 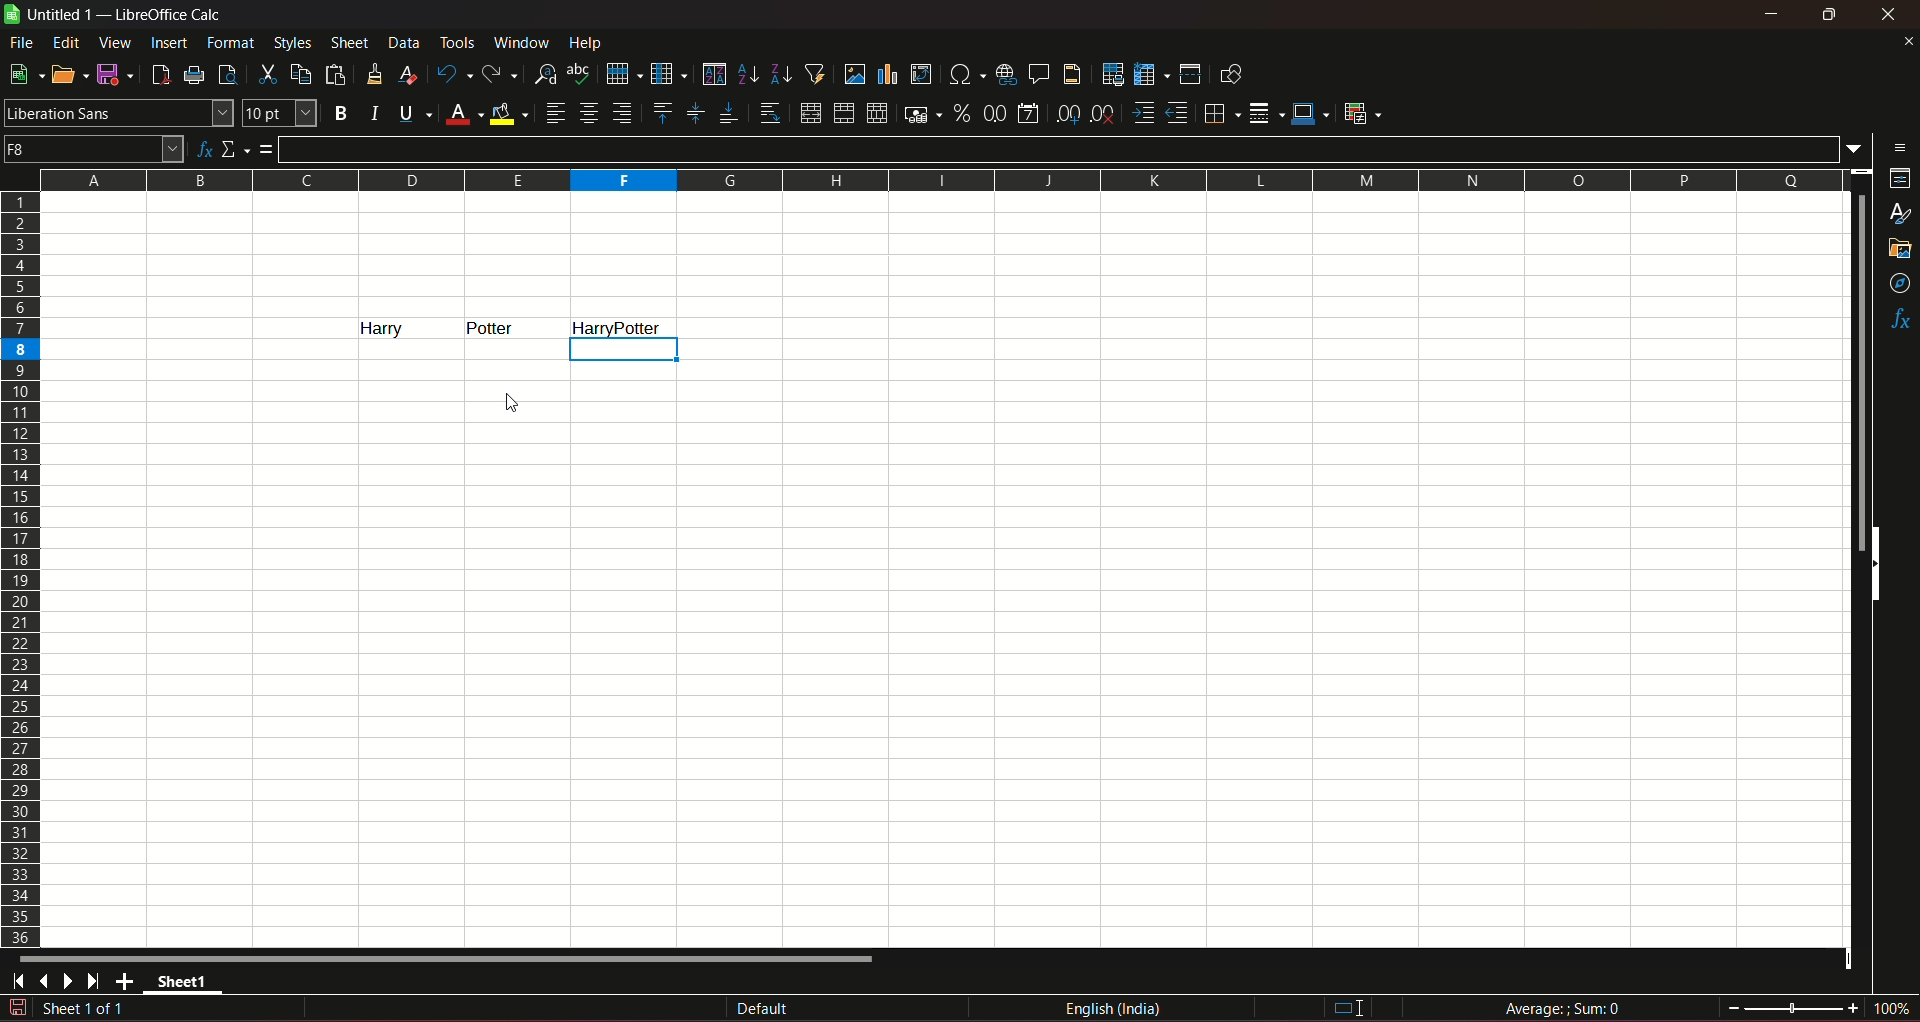 I want to click on sheet sequence, so click(x=85, y=1011).